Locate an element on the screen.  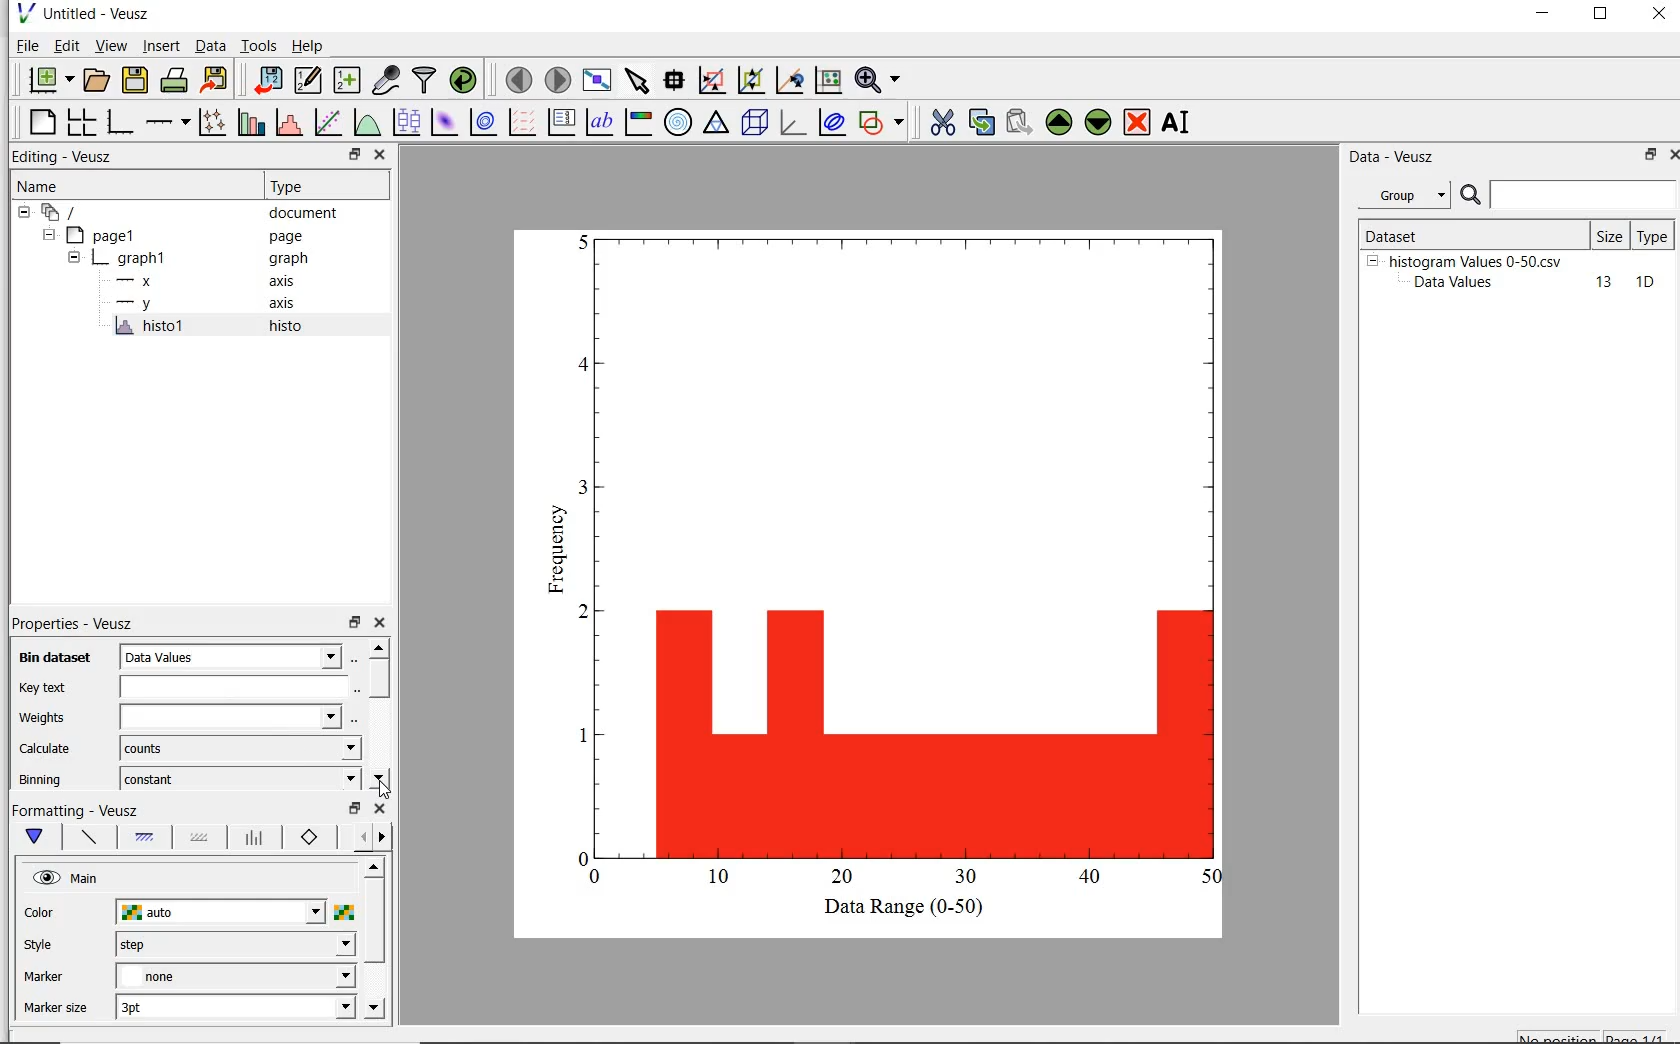
pic color is located at coordinates (344, 912).